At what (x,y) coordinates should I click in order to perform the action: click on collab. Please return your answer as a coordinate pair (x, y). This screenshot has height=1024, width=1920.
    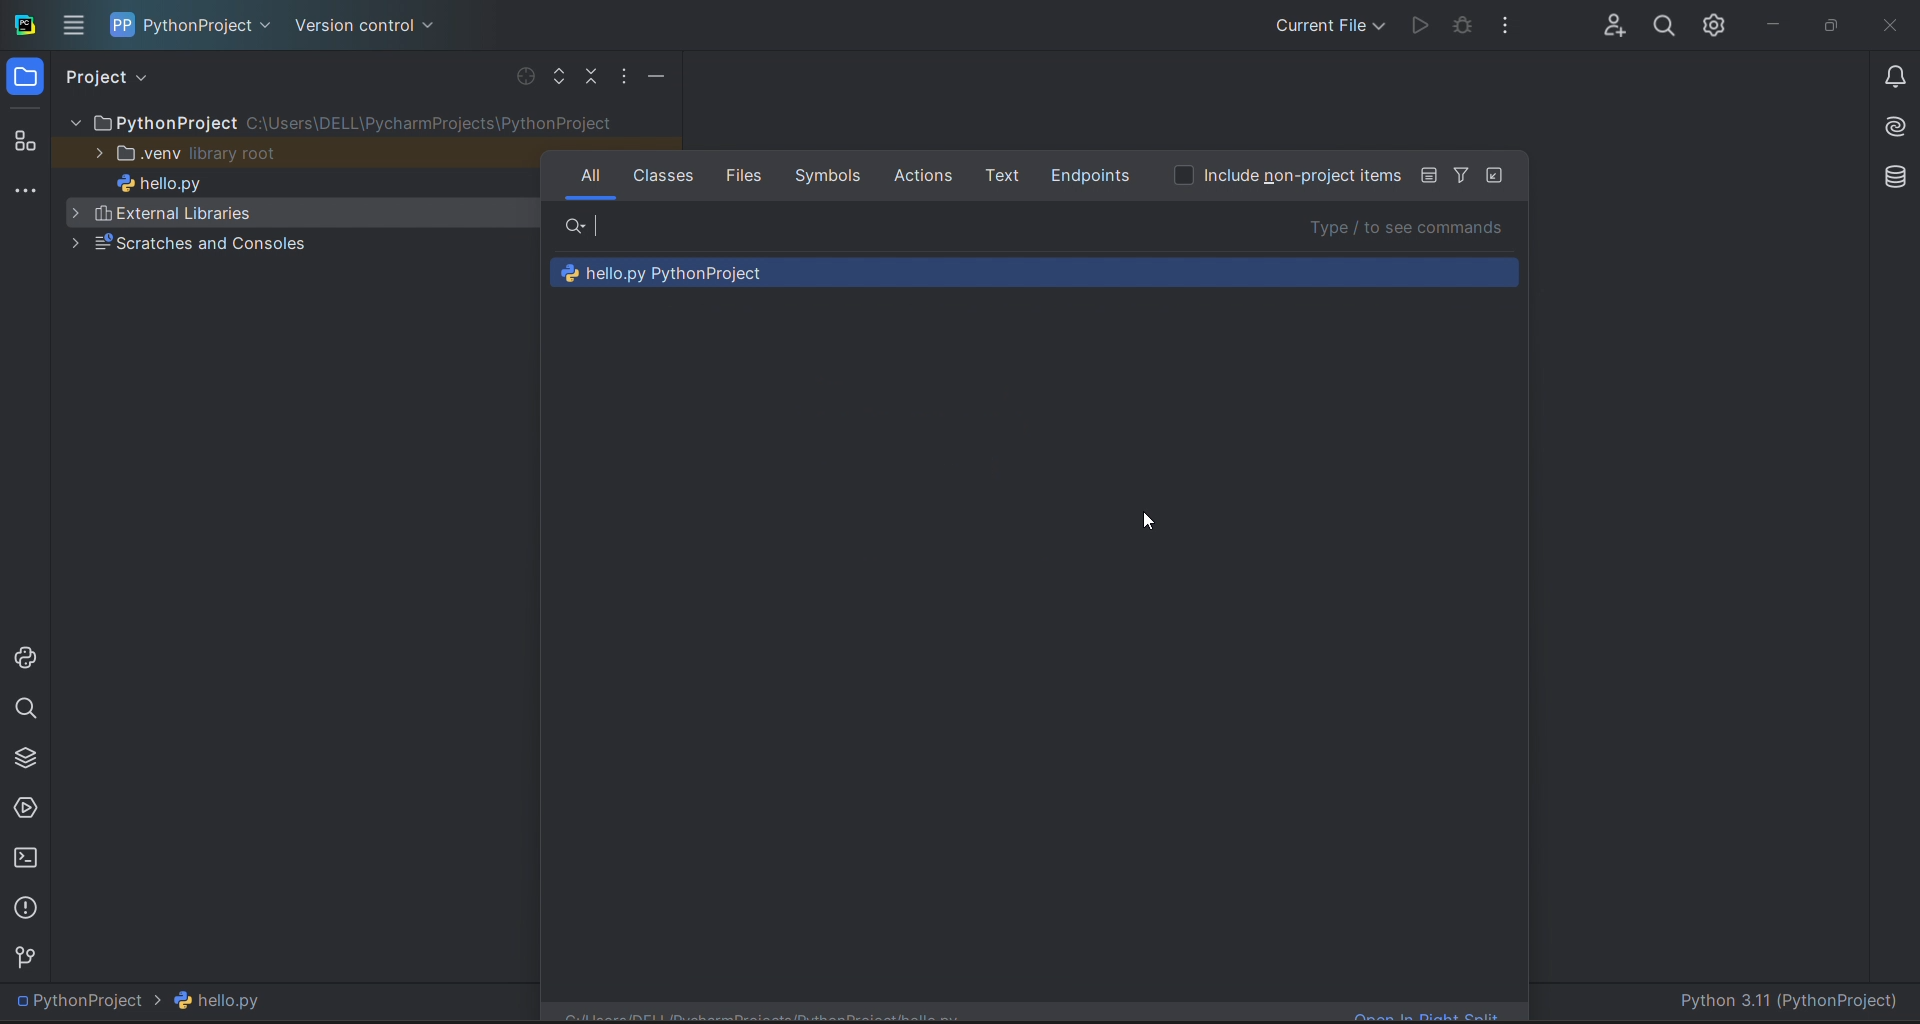
    Looking at the image, I should click on (1615, 26).